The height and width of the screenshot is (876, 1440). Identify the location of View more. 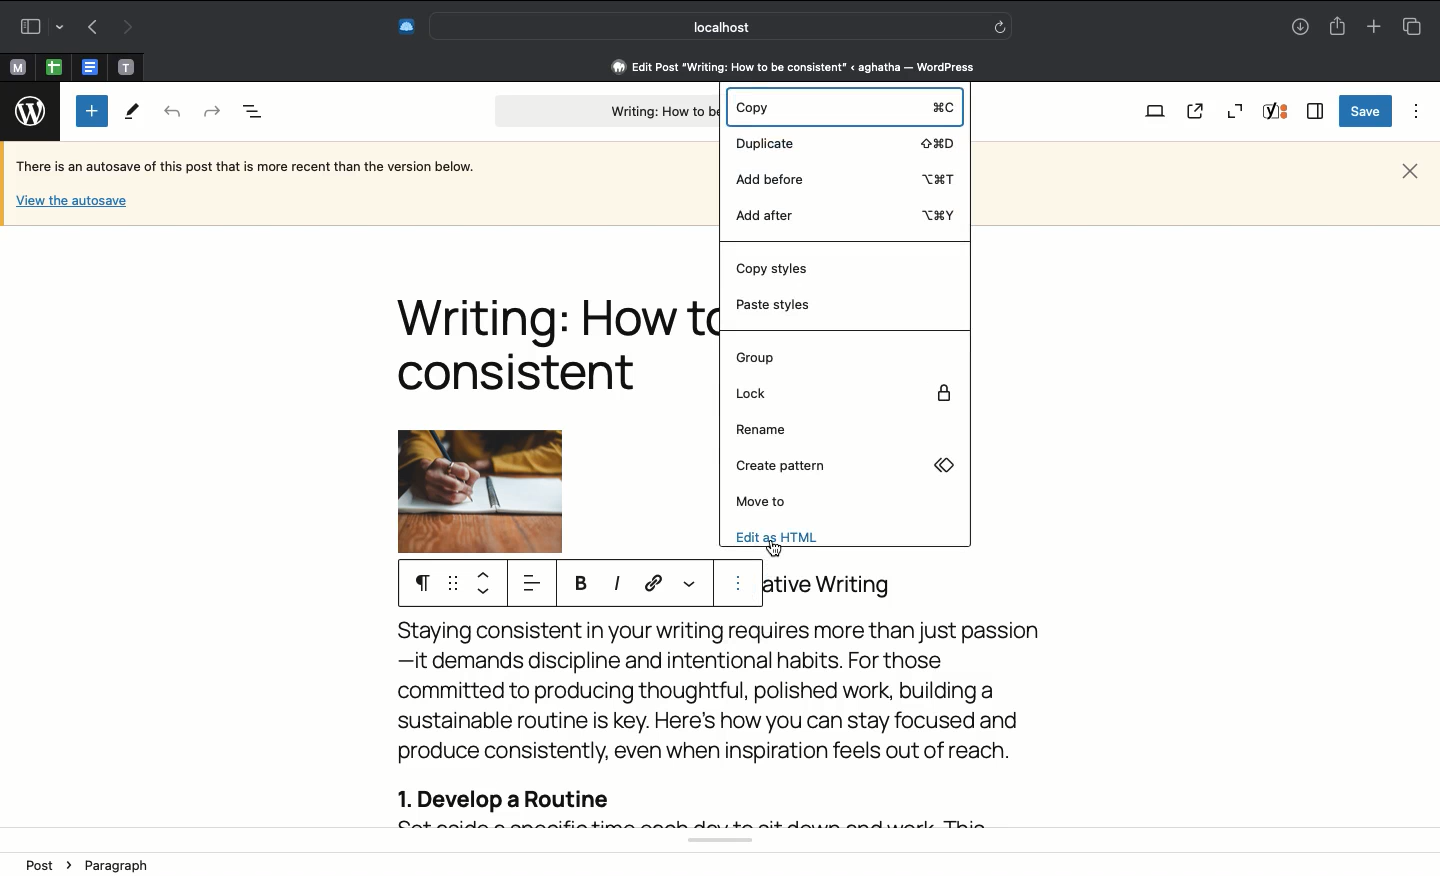
(690, 580).